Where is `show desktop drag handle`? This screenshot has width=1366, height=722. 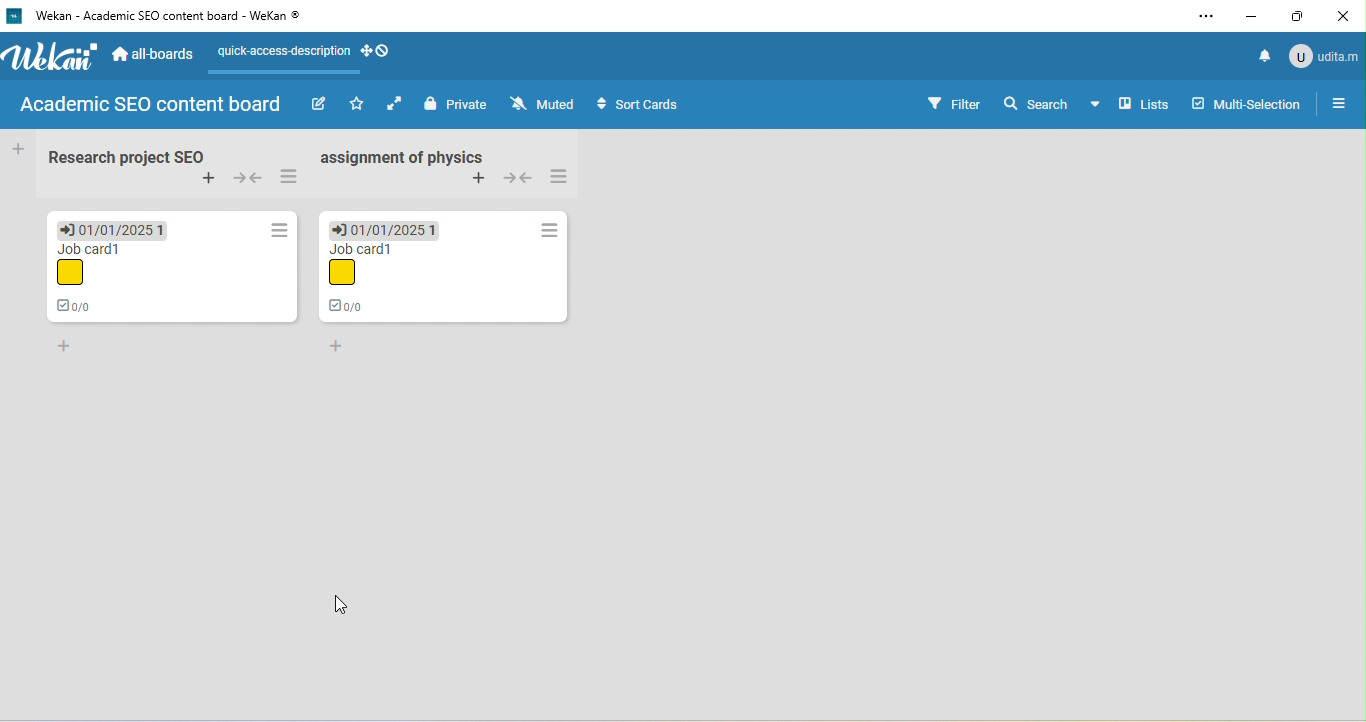
show desktop drag handle is located at coordinates (379, 52).